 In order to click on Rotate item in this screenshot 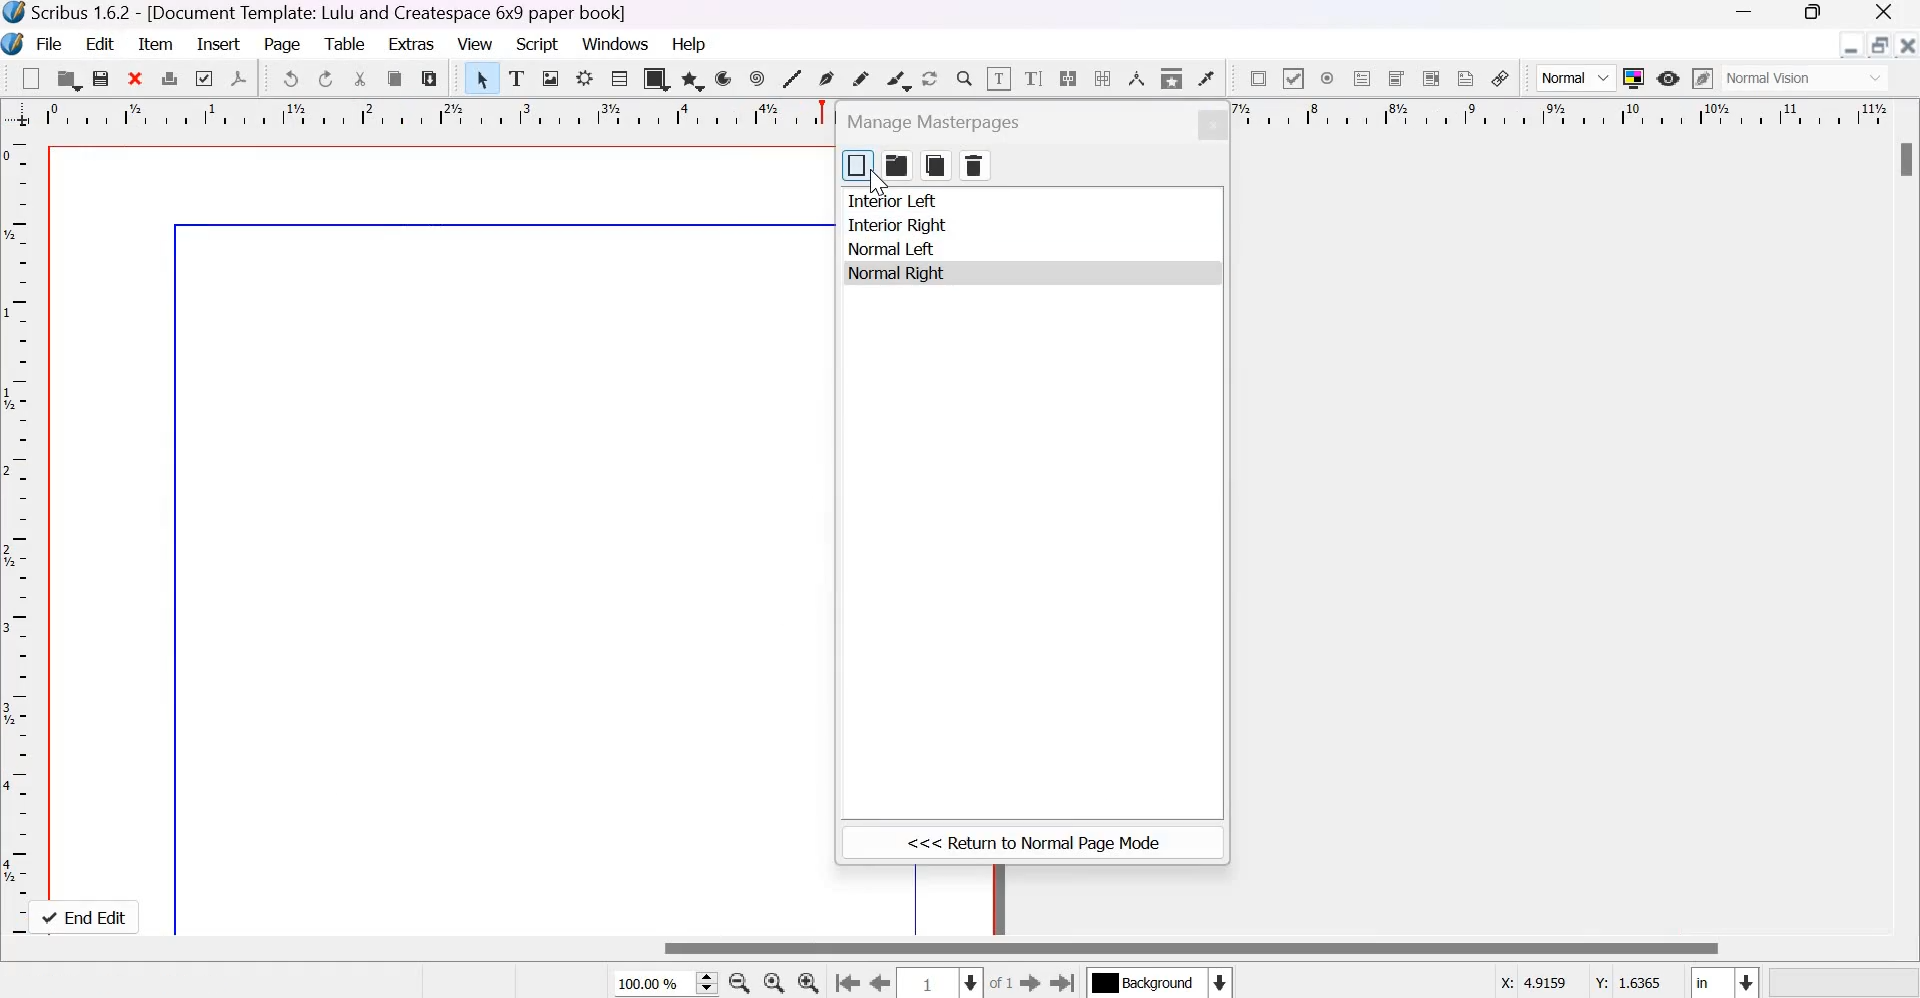, I will do `click(930, 77)`.